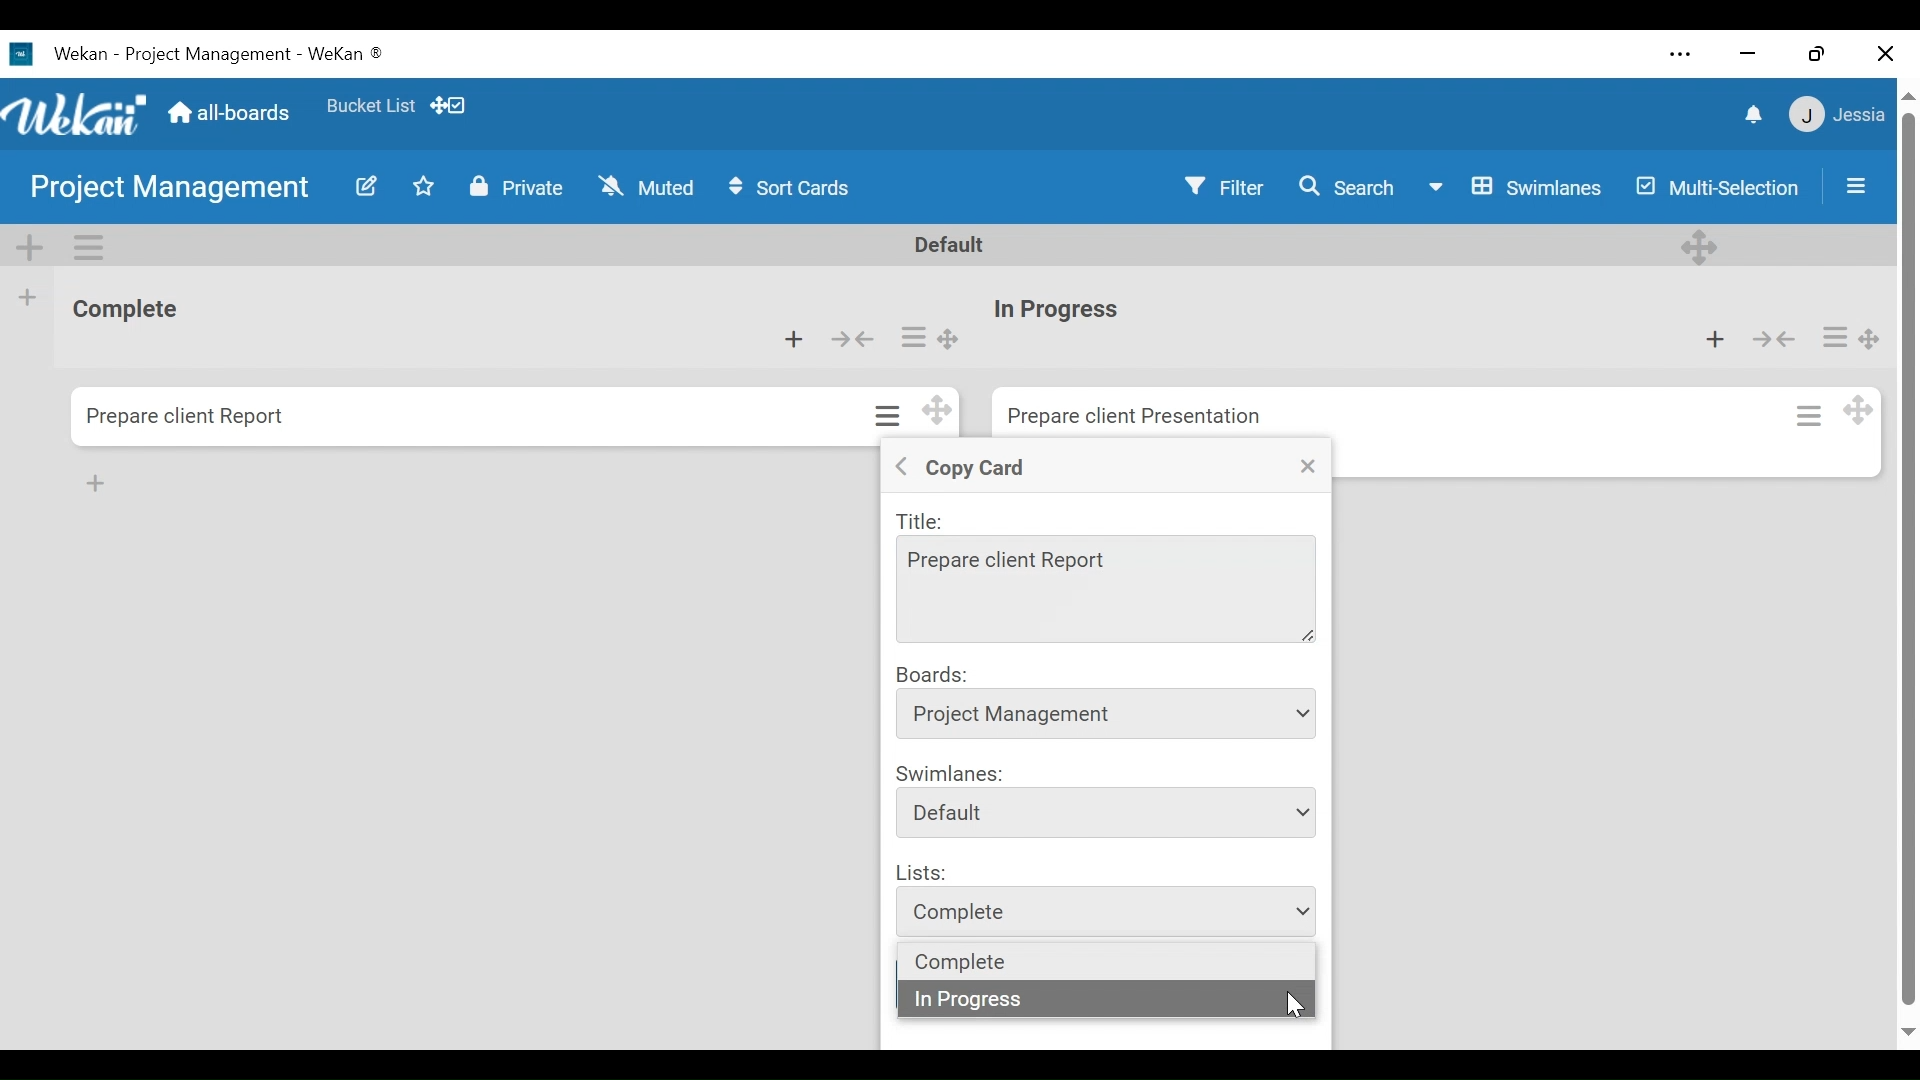 Image resolution: width=1920 pixels, height=1080 pixels. I want to click on Desktop drag handles, so click(448, 106).